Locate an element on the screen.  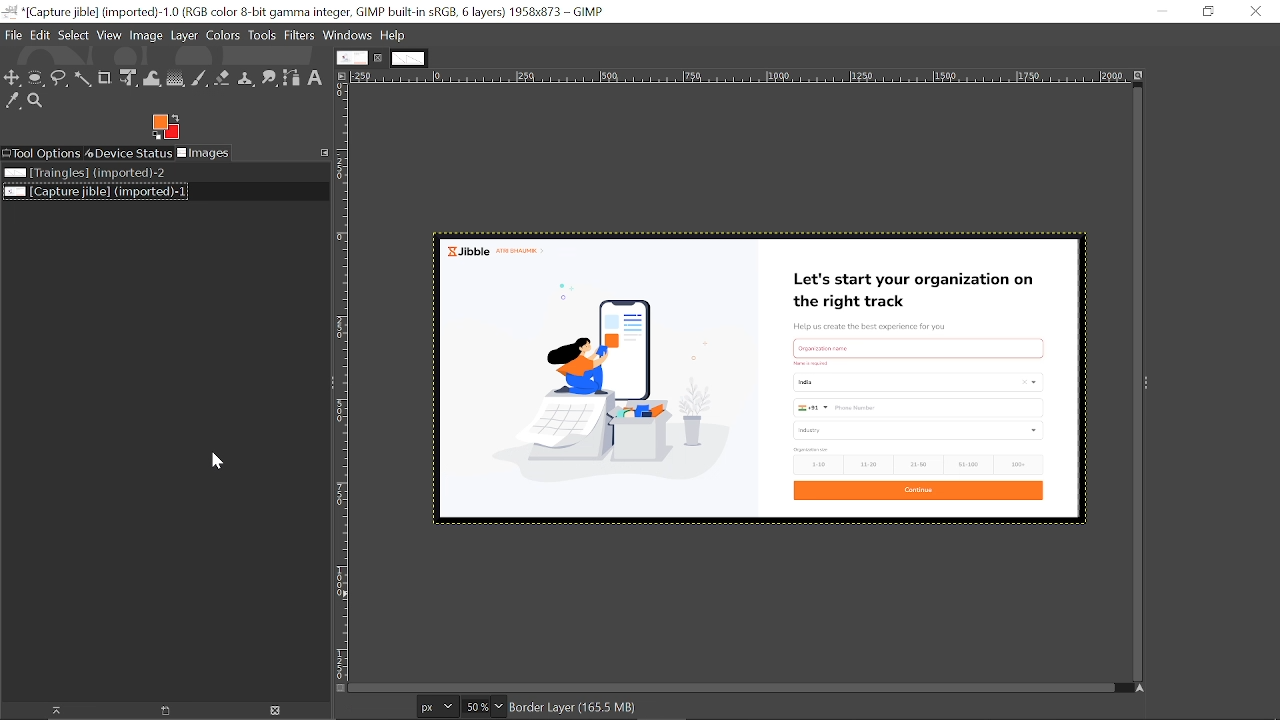
Restore down is located at coordinates (1207, 11).